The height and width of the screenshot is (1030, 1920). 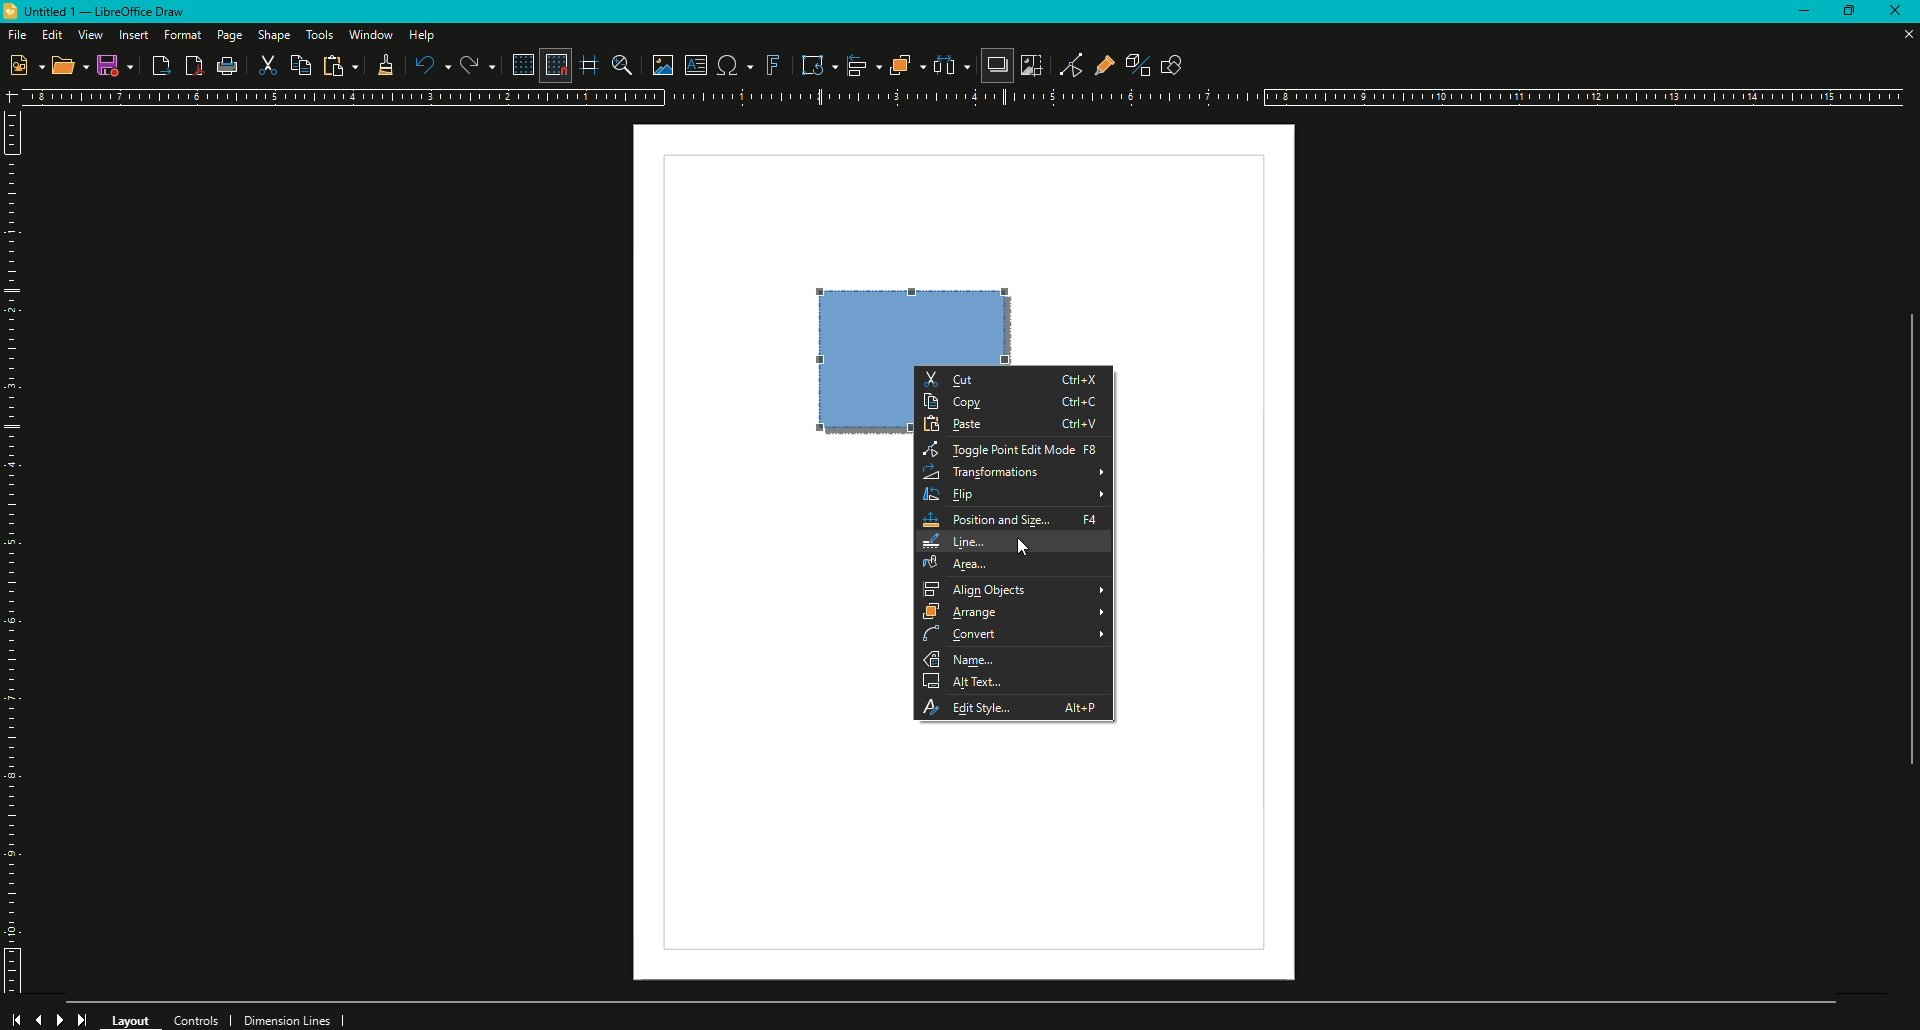 What do you see at coordinates (909, 324) in the screenshot?
I see `Square` at bounding box center [909, 324].